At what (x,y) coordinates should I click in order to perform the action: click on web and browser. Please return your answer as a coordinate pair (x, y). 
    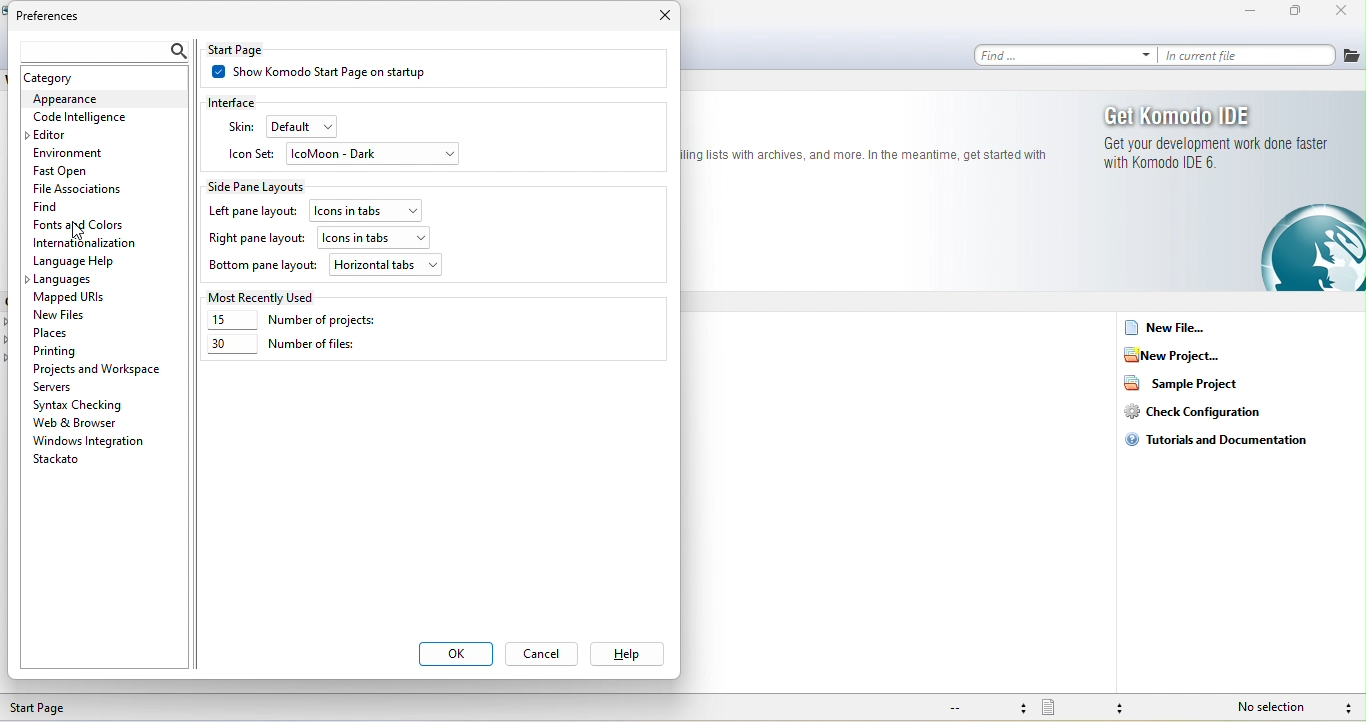
    Looking at the image, I should click on (86, 423).